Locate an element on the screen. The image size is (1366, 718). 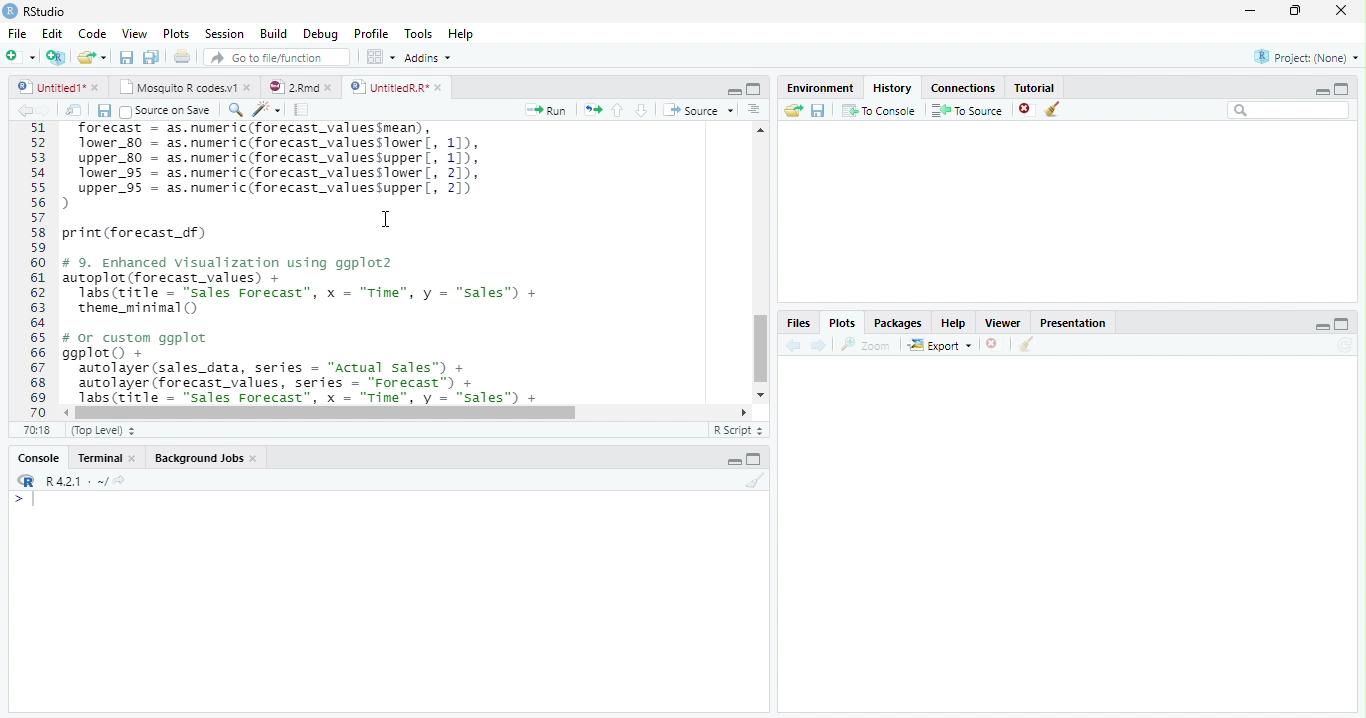
Environment is located at coordinates (822, 89).